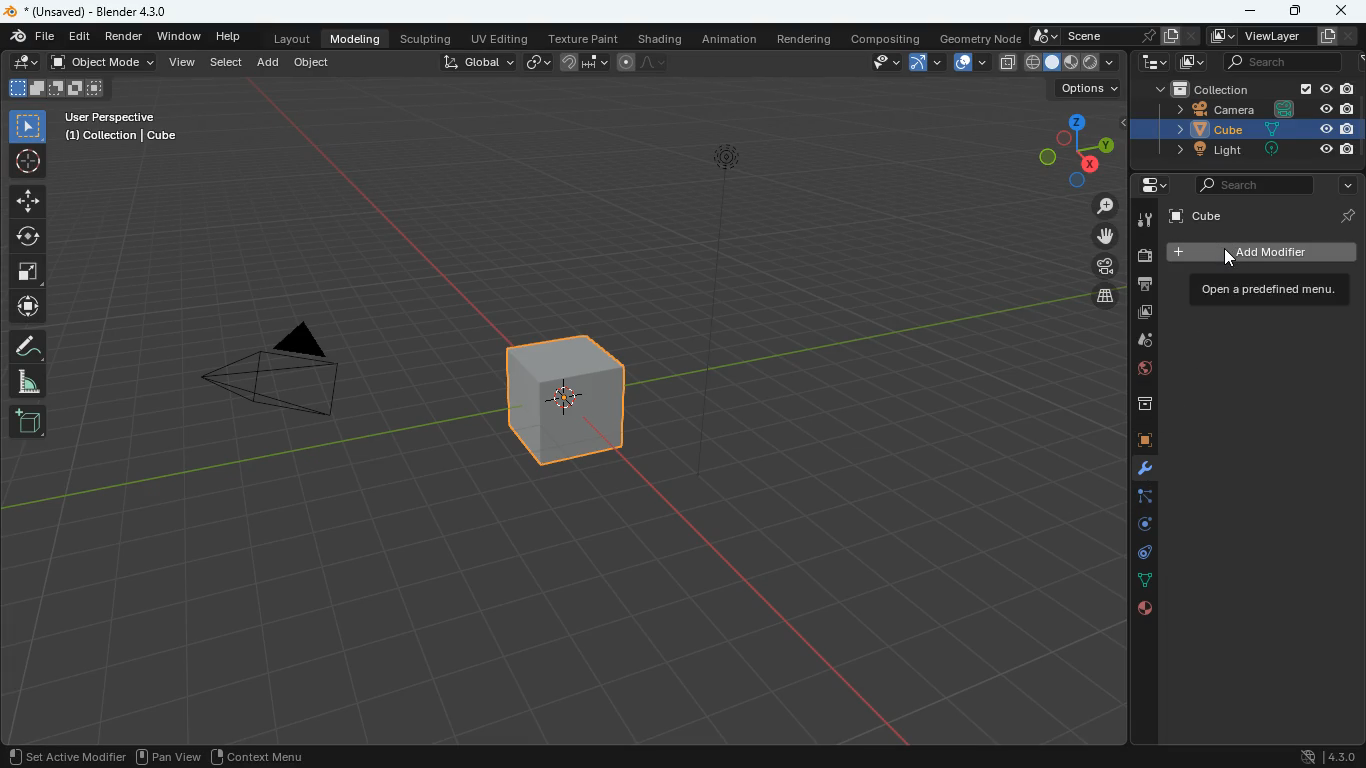  Describe the element at coordinates (126, 37) in the screenshot. I see `render` at that location.